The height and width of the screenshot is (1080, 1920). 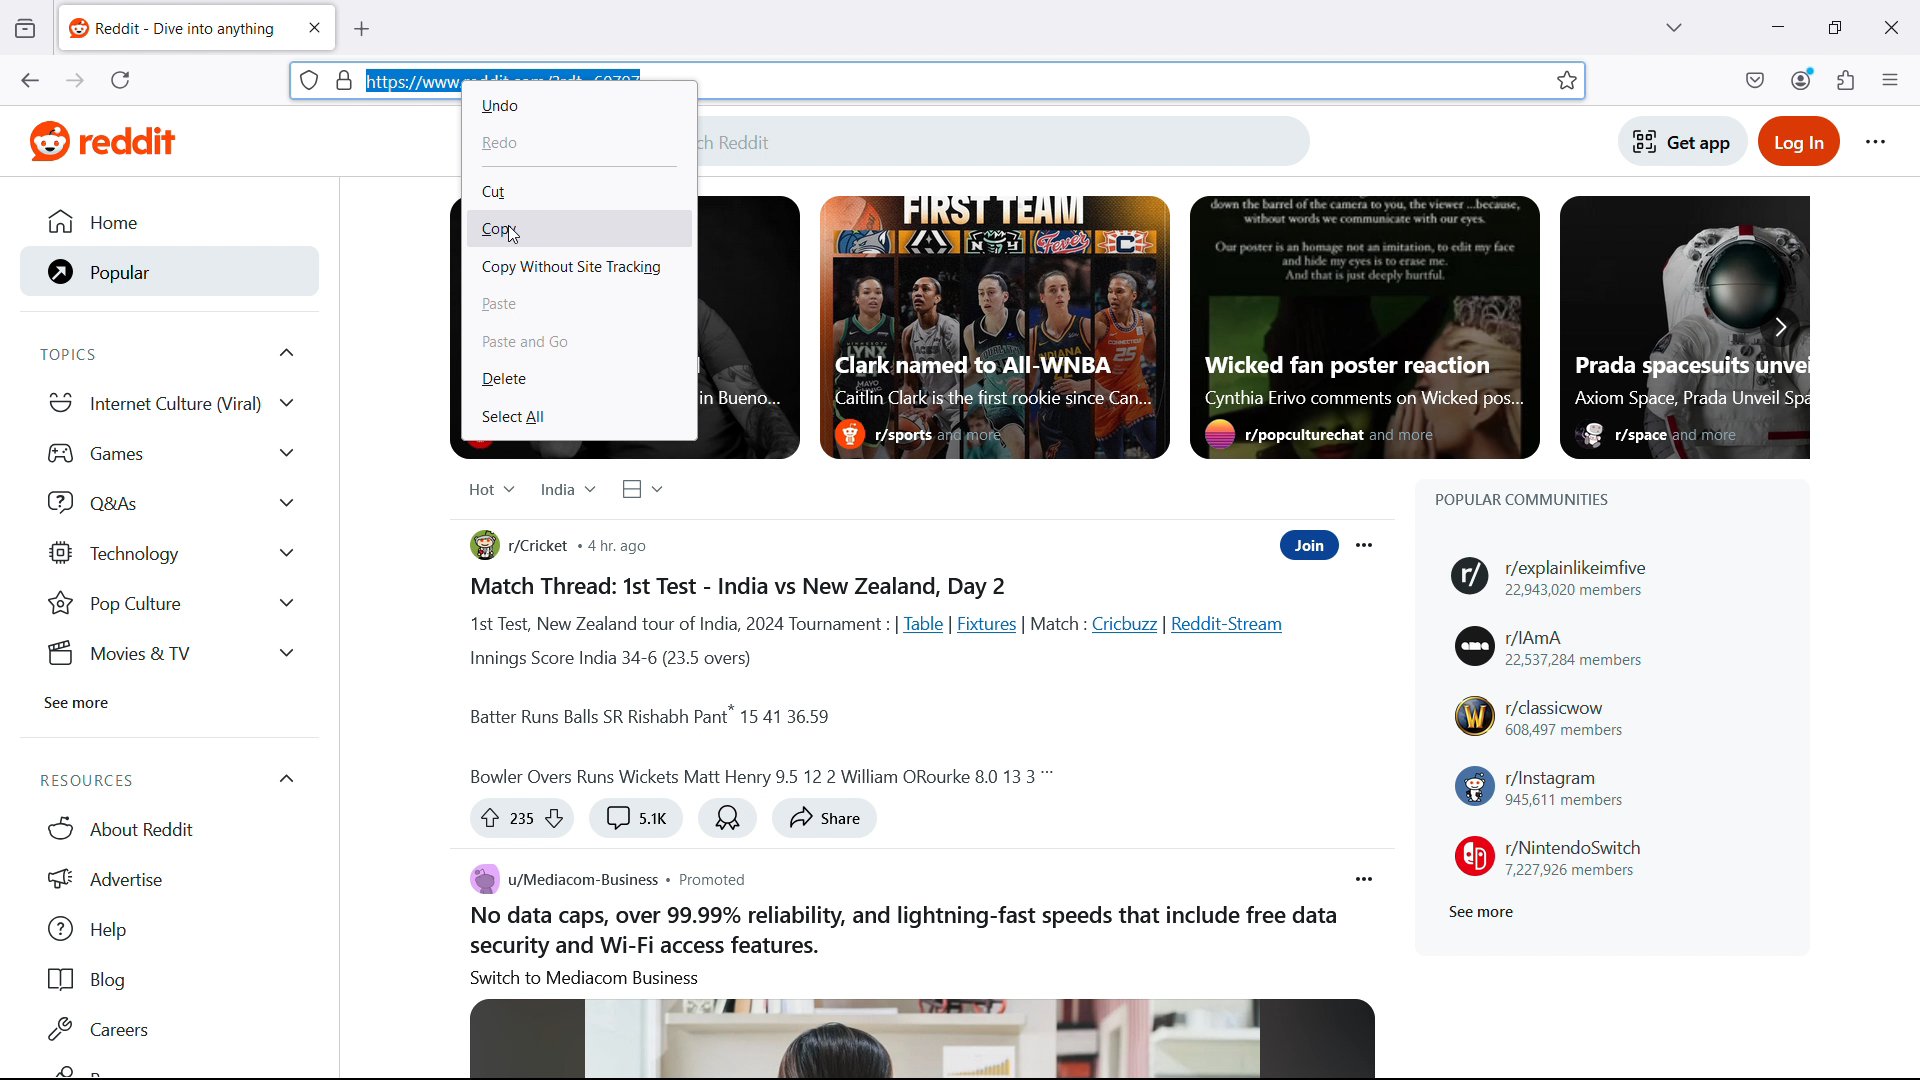 I want to click on Select region, so click(x=567, y=489).